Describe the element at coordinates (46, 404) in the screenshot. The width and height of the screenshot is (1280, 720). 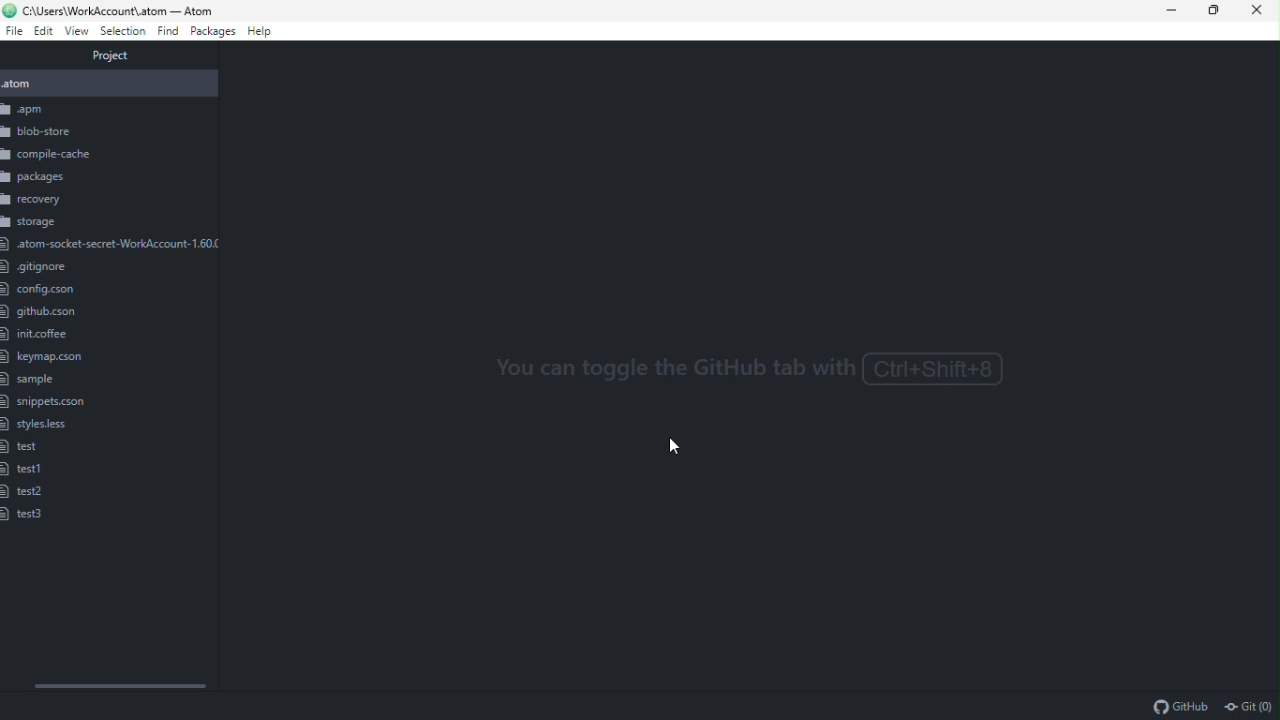
I see `snippets.cson` at that location.